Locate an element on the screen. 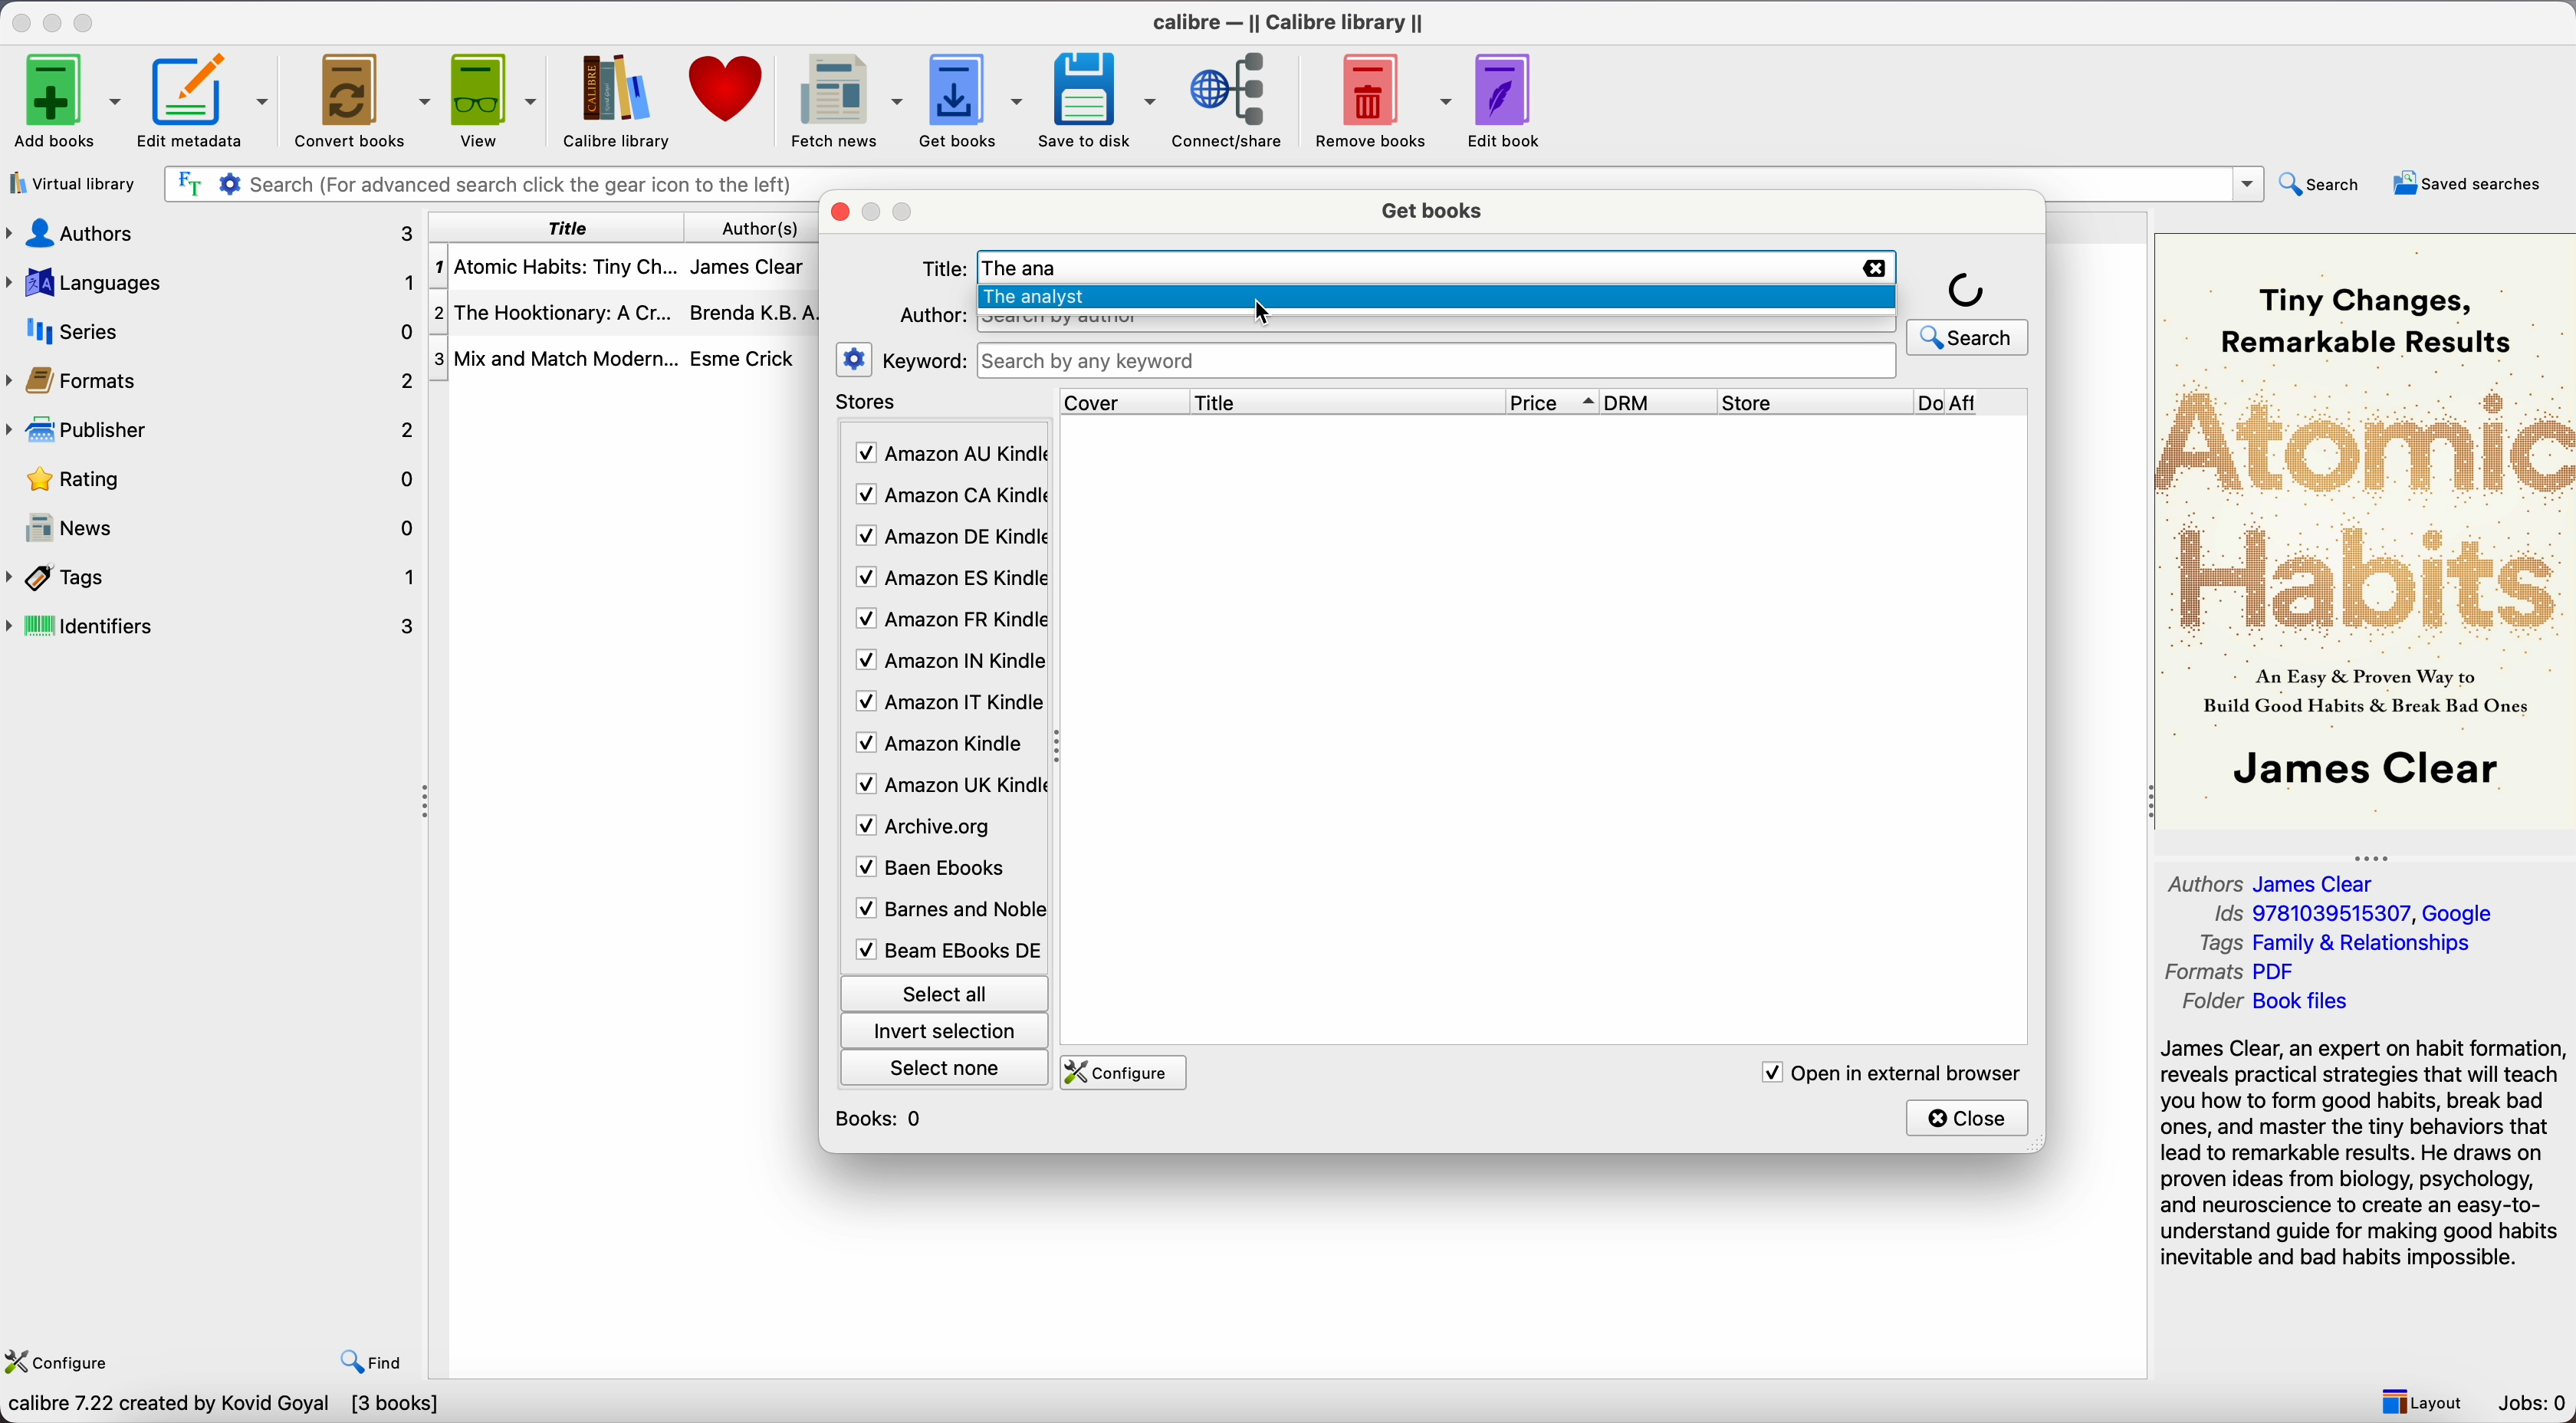 The height and width of the screenshot is (1423, 2576). The ana is located at coordinates (1025, 267).